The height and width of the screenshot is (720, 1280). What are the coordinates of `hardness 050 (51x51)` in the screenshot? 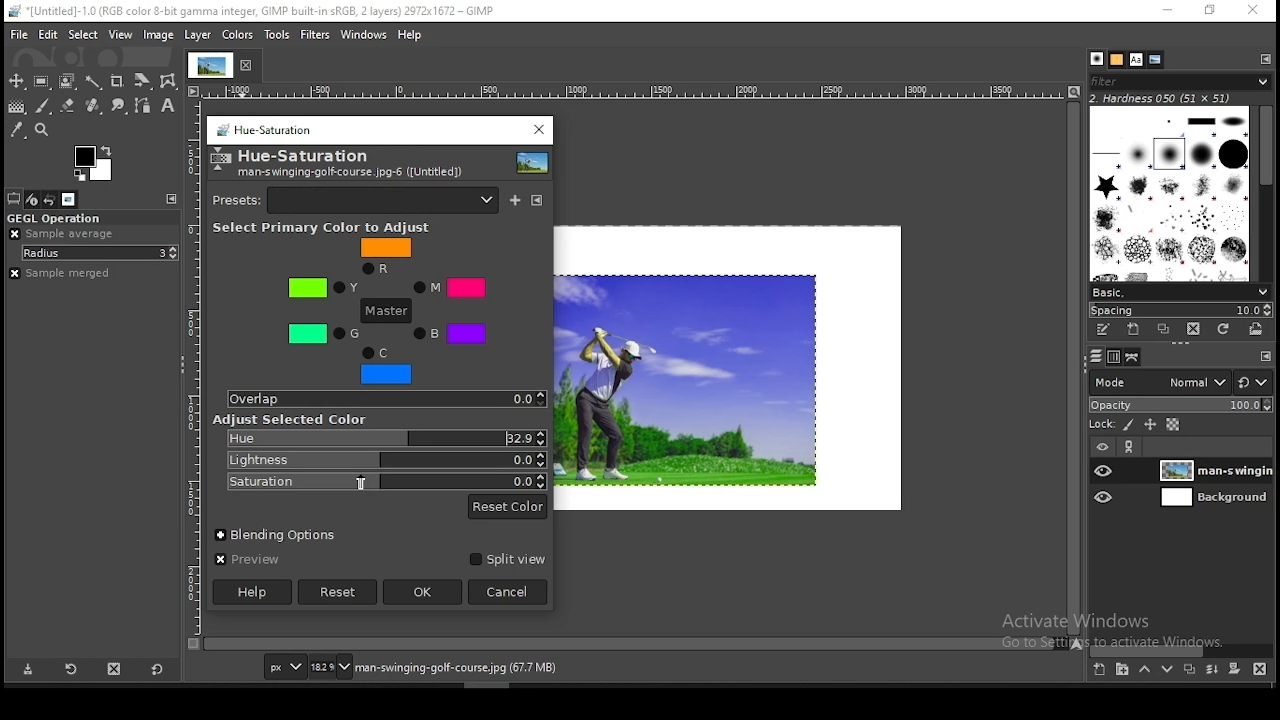 It's located at (1182, 99).